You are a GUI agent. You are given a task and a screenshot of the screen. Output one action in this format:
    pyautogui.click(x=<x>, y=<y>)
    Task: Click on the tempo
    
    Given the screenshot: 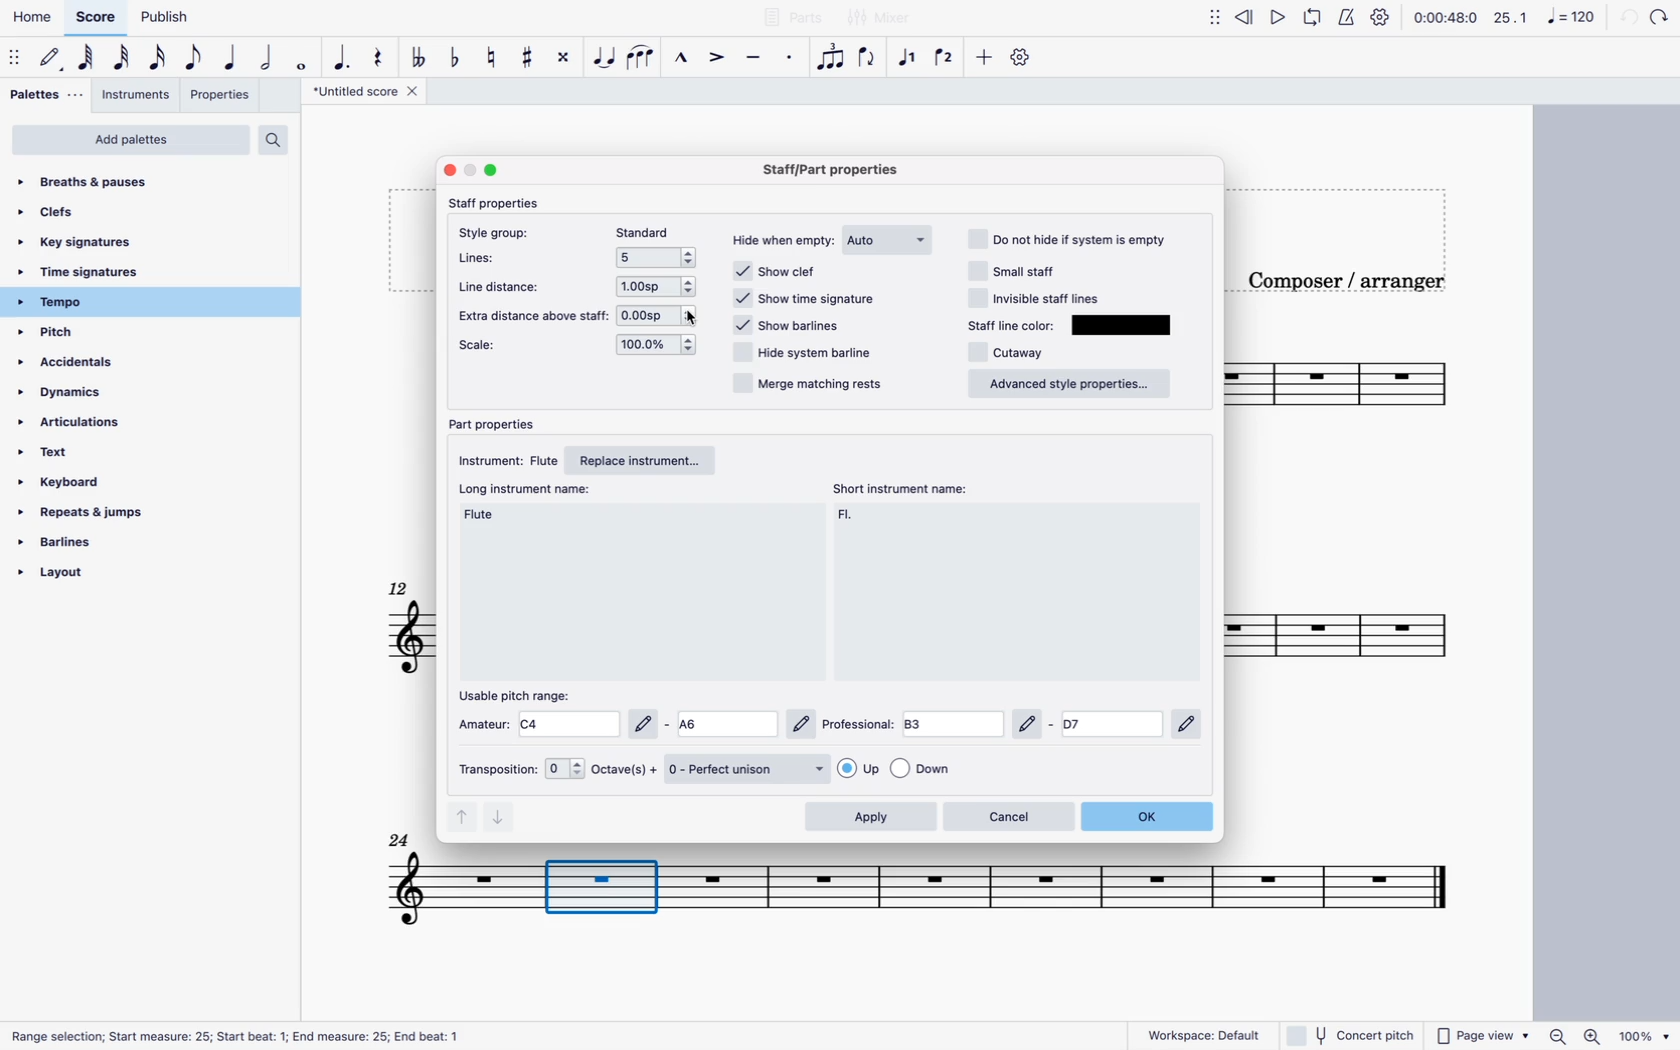 What is the action you would take?
    pyautogui.click(x=75, y=303)
    